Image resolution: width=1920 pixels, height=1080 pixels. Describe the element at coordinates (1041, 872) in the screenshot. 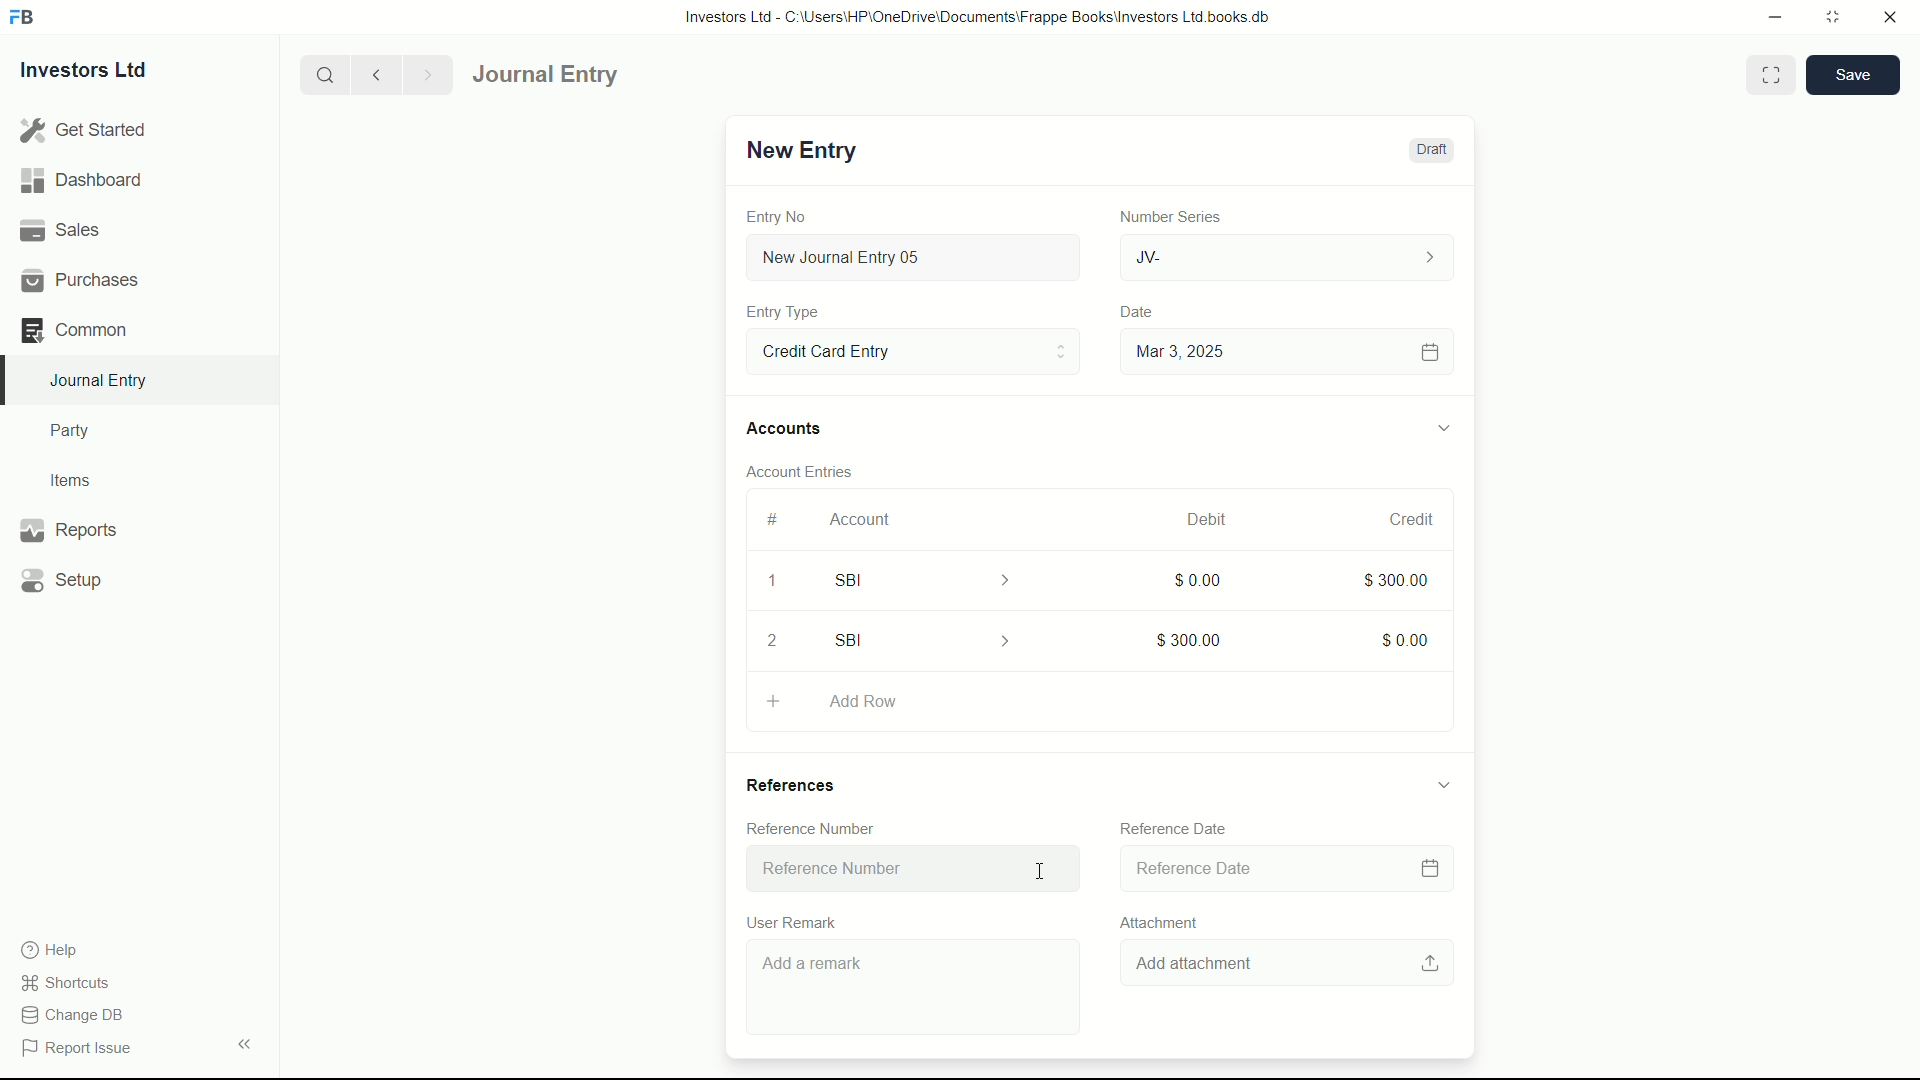

I see `cursor` at that location.